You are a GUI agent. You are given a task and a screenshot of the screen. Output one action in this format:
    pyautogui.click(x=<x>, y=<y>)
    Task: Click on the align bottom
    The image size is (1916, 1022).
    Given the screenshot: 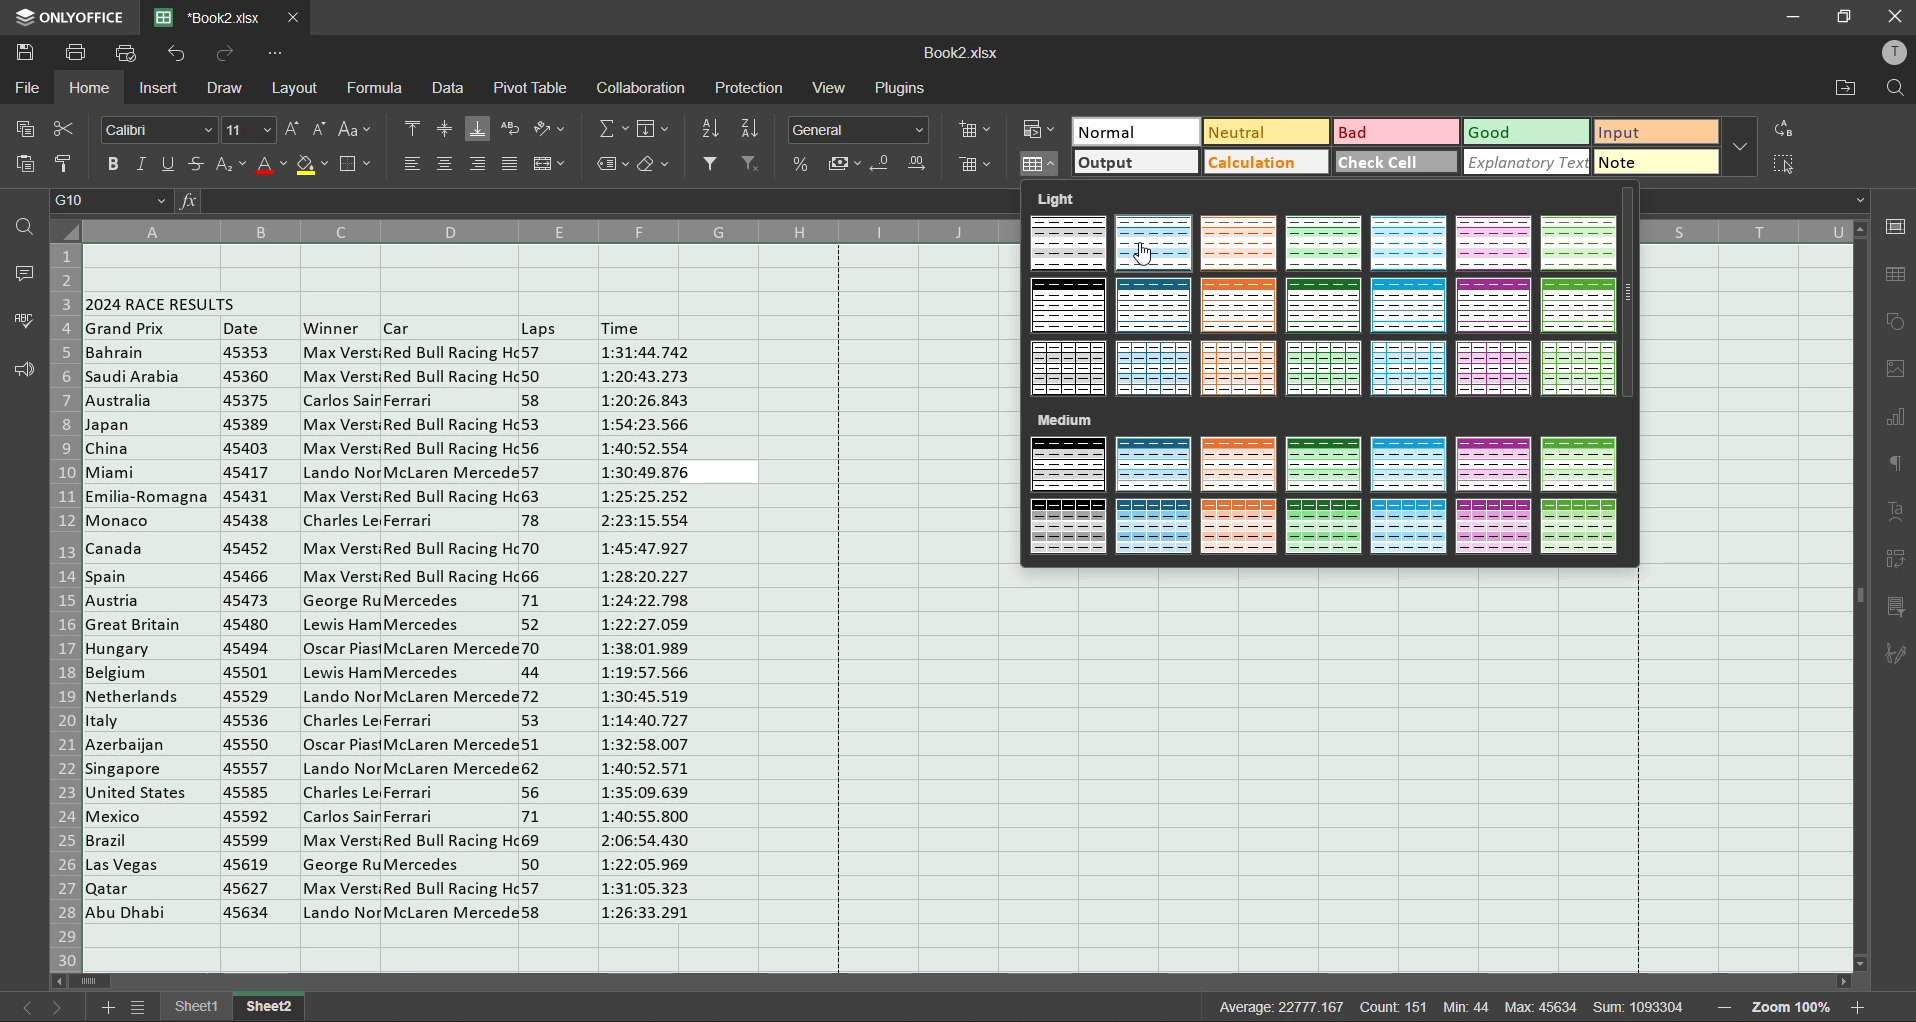 What is the action you would take?
    pyautogui.click(x=477, y=131)
    